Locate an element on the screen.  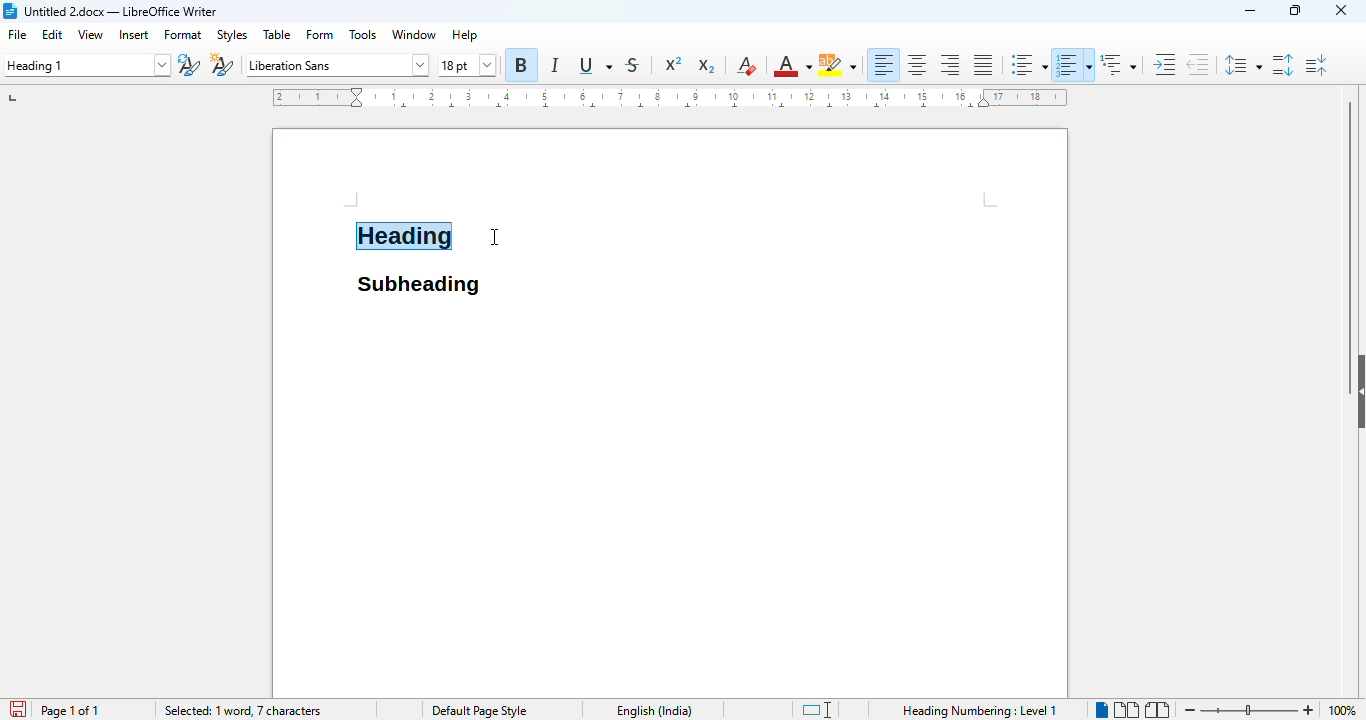
character highlighting color is located at coordinates (837, 65).